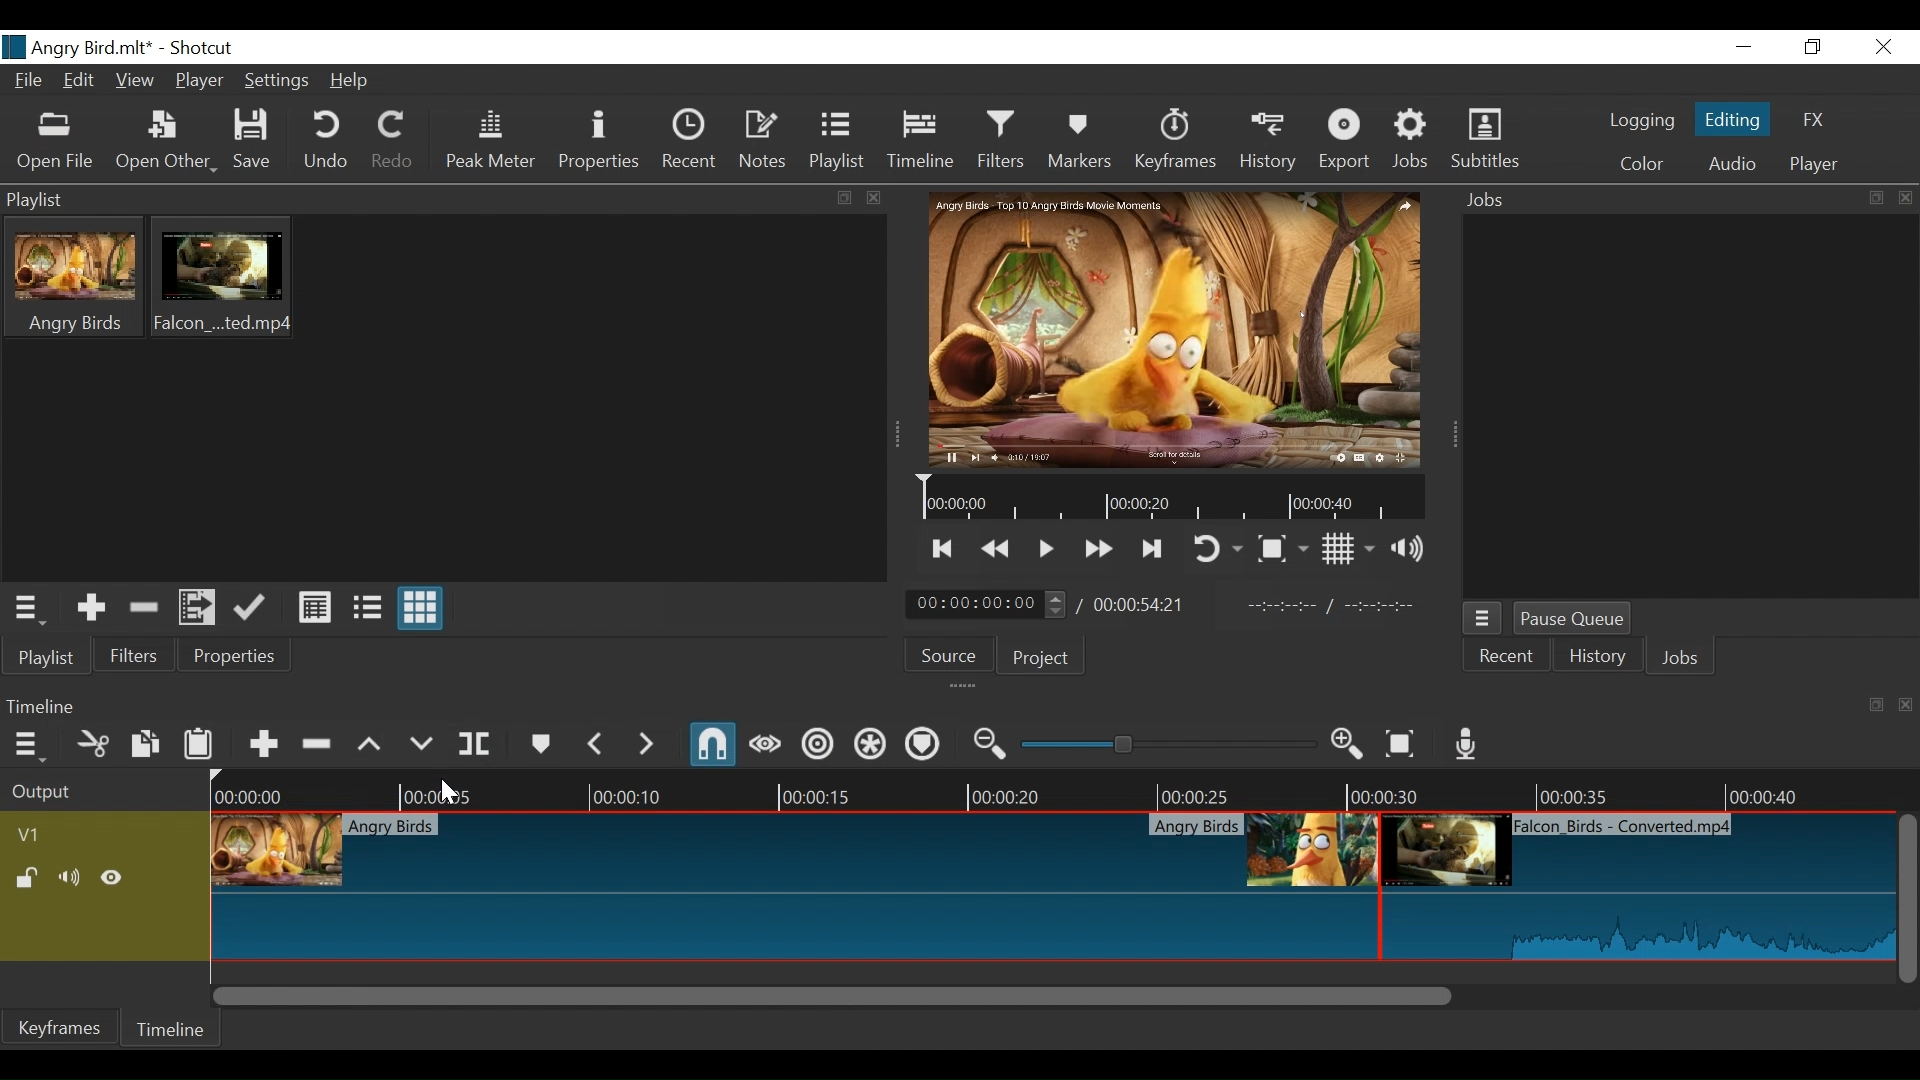 The height and width of the screenshot is (1080, 1920). Describe the element at coordinates (1001, 140) in the screenshot. I see `Filters` at that location.